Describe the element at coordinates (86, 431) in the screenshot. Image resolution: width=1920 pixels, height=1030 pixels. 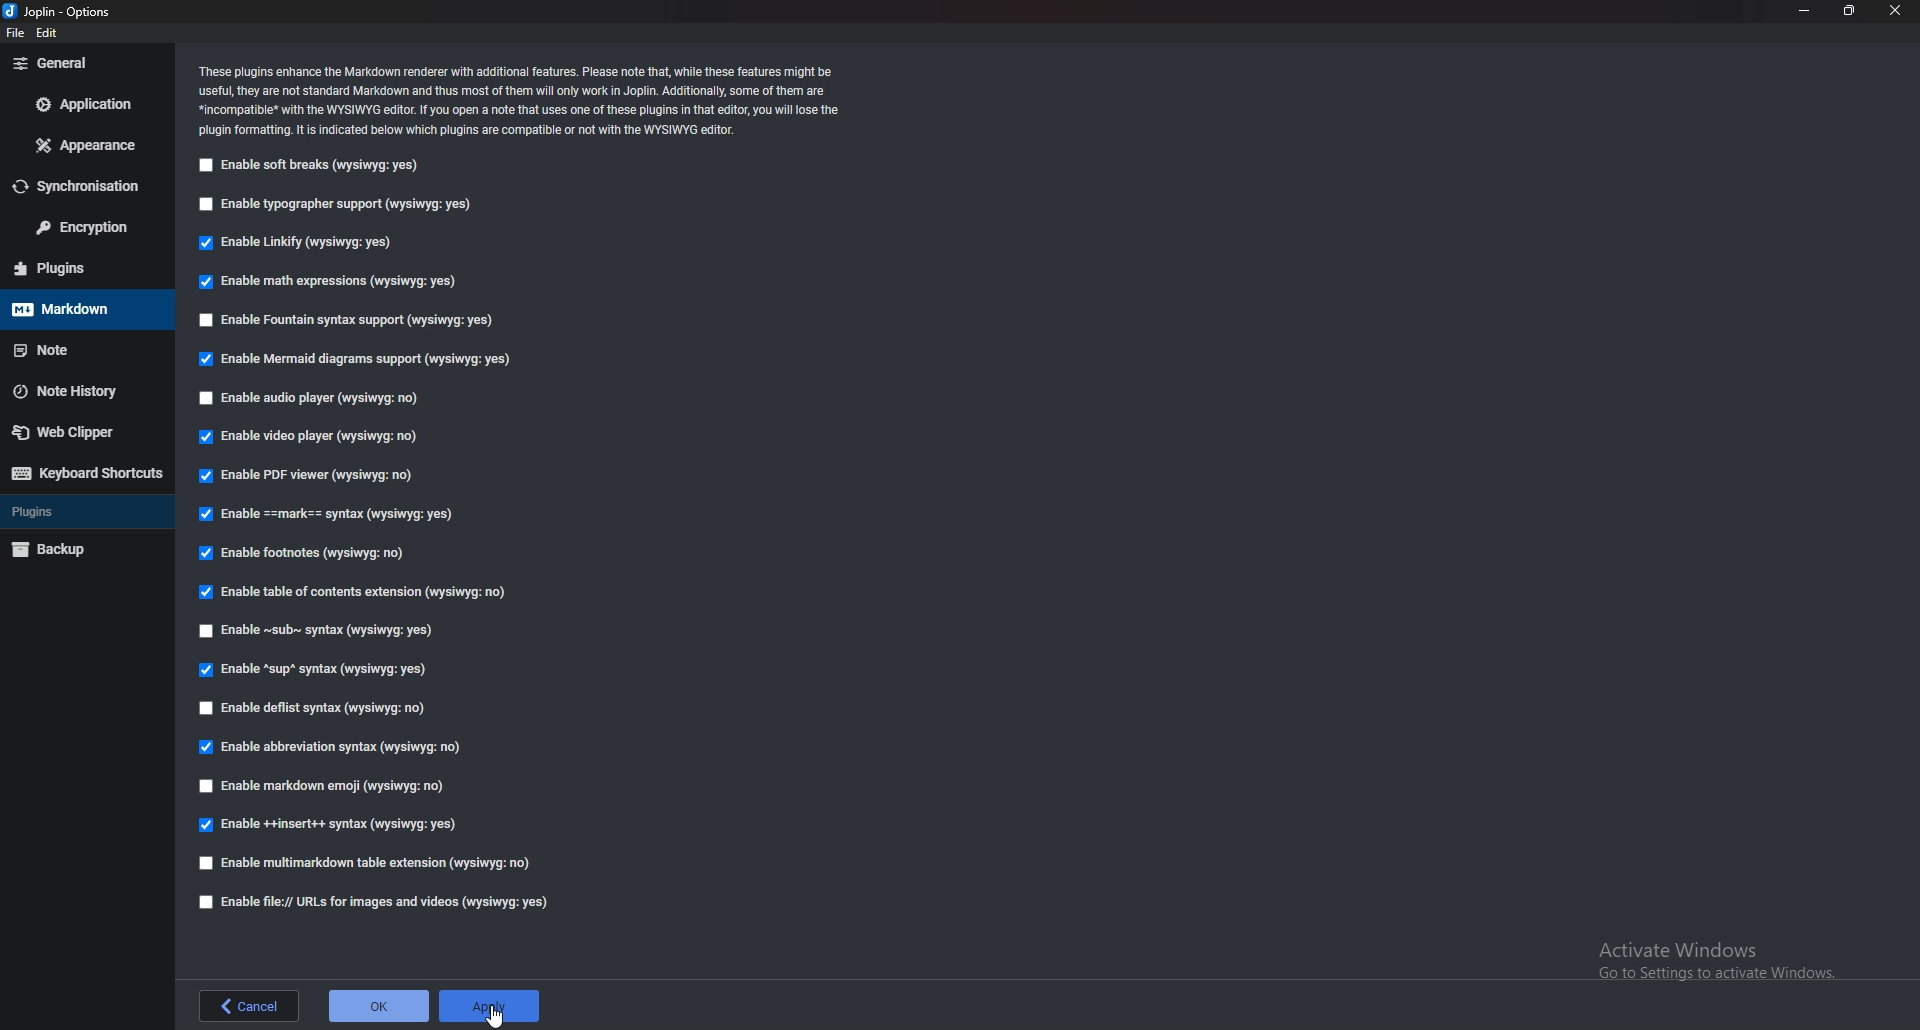
I see `Web Clipper` at that location.